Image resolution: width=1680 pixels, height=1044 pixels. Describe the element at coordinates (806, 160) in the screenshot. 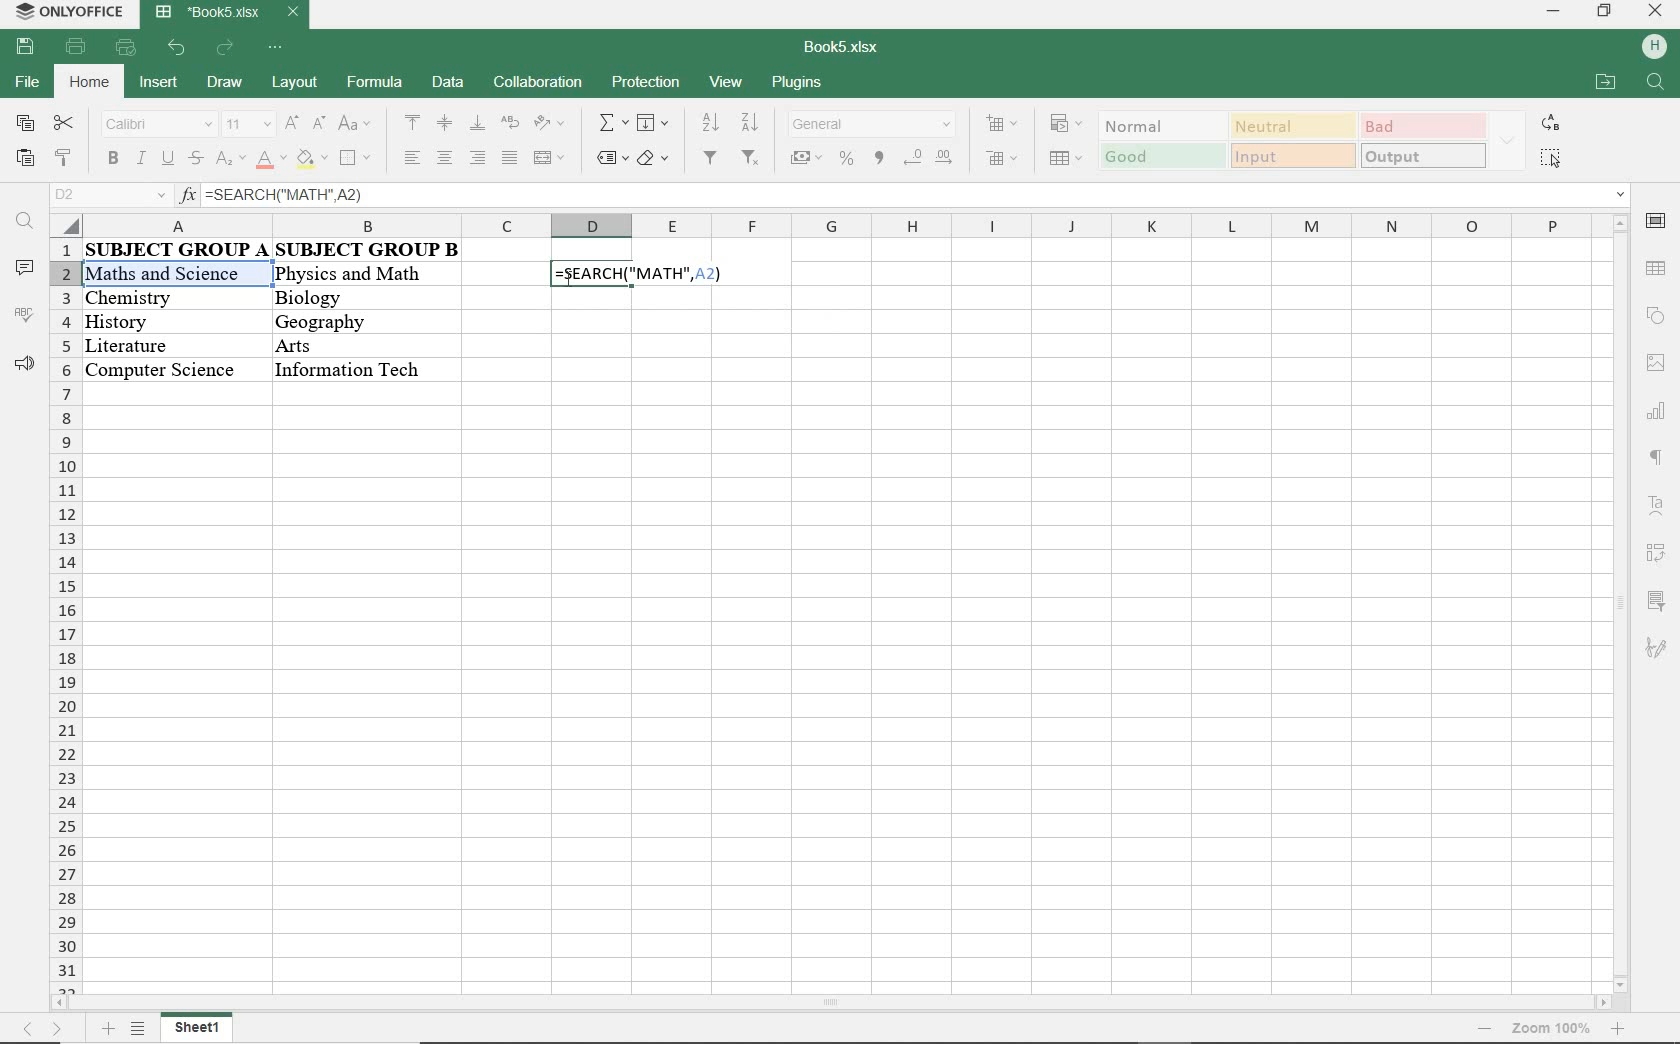

I see `accounting style` at that location.